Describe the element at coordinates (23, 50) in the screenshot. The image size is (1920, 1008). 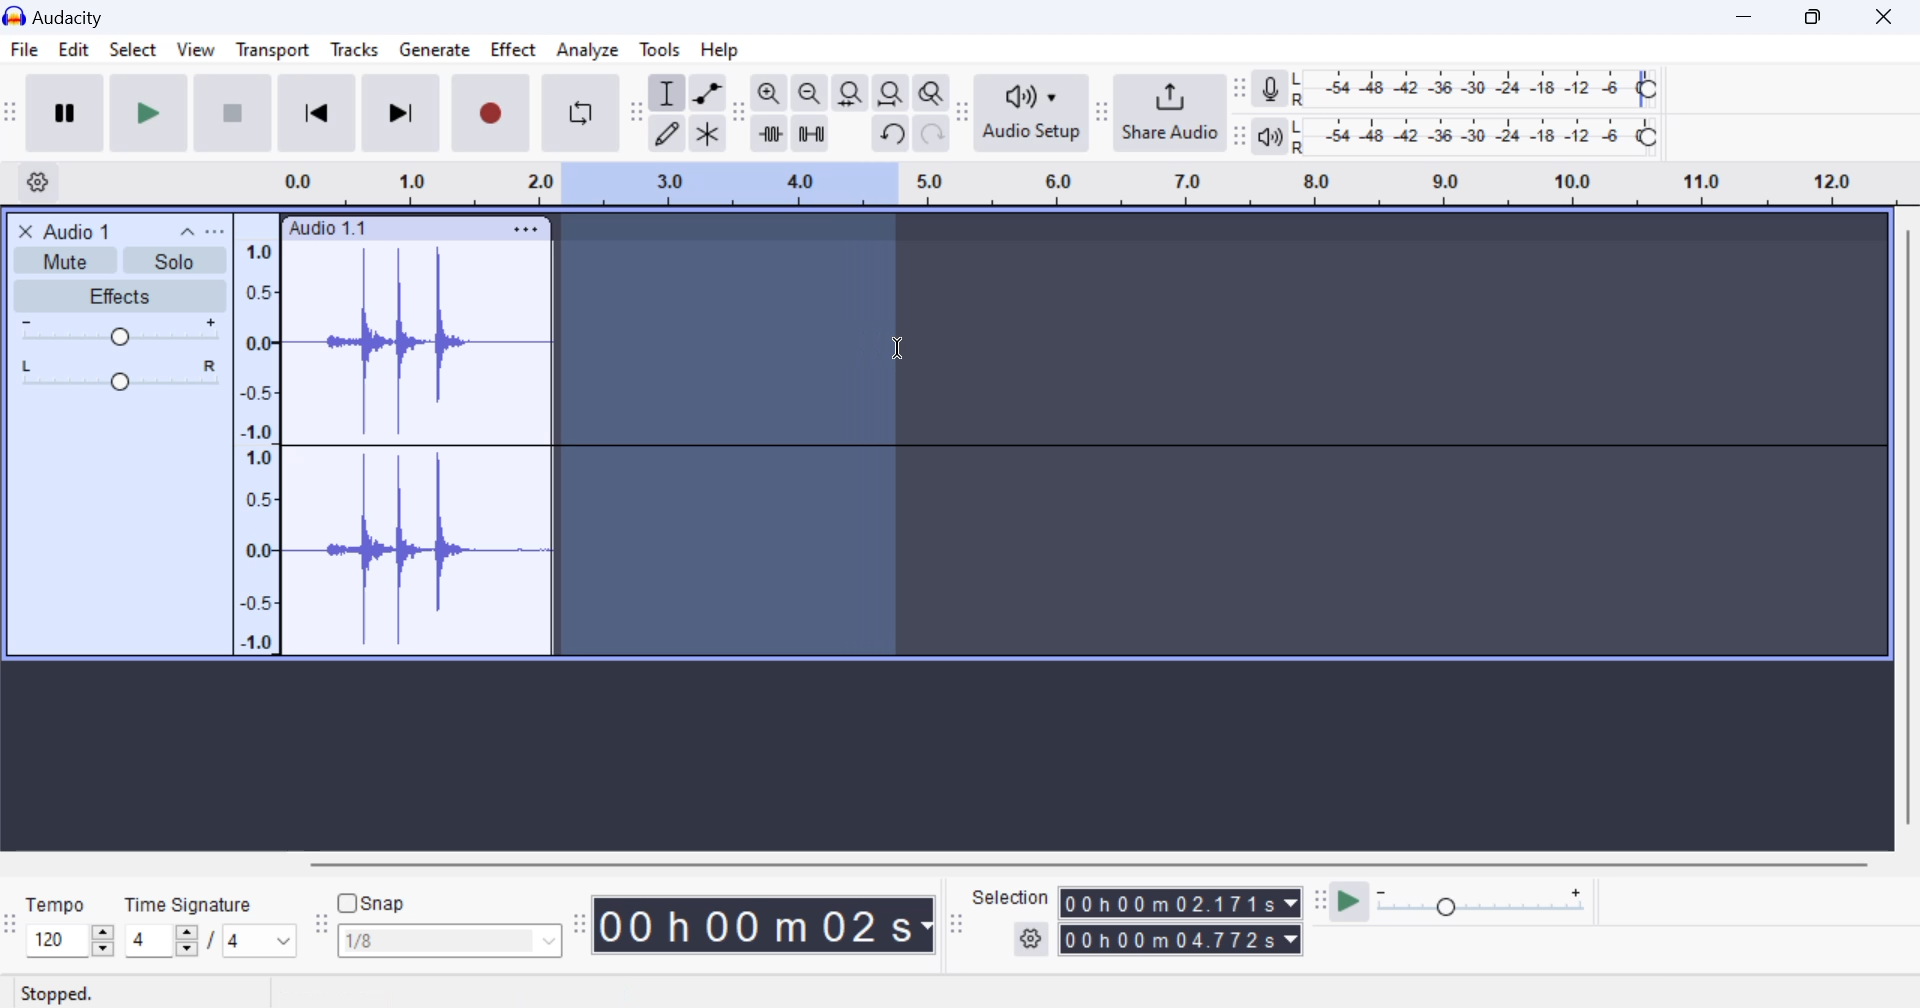
I see `File` at that location.